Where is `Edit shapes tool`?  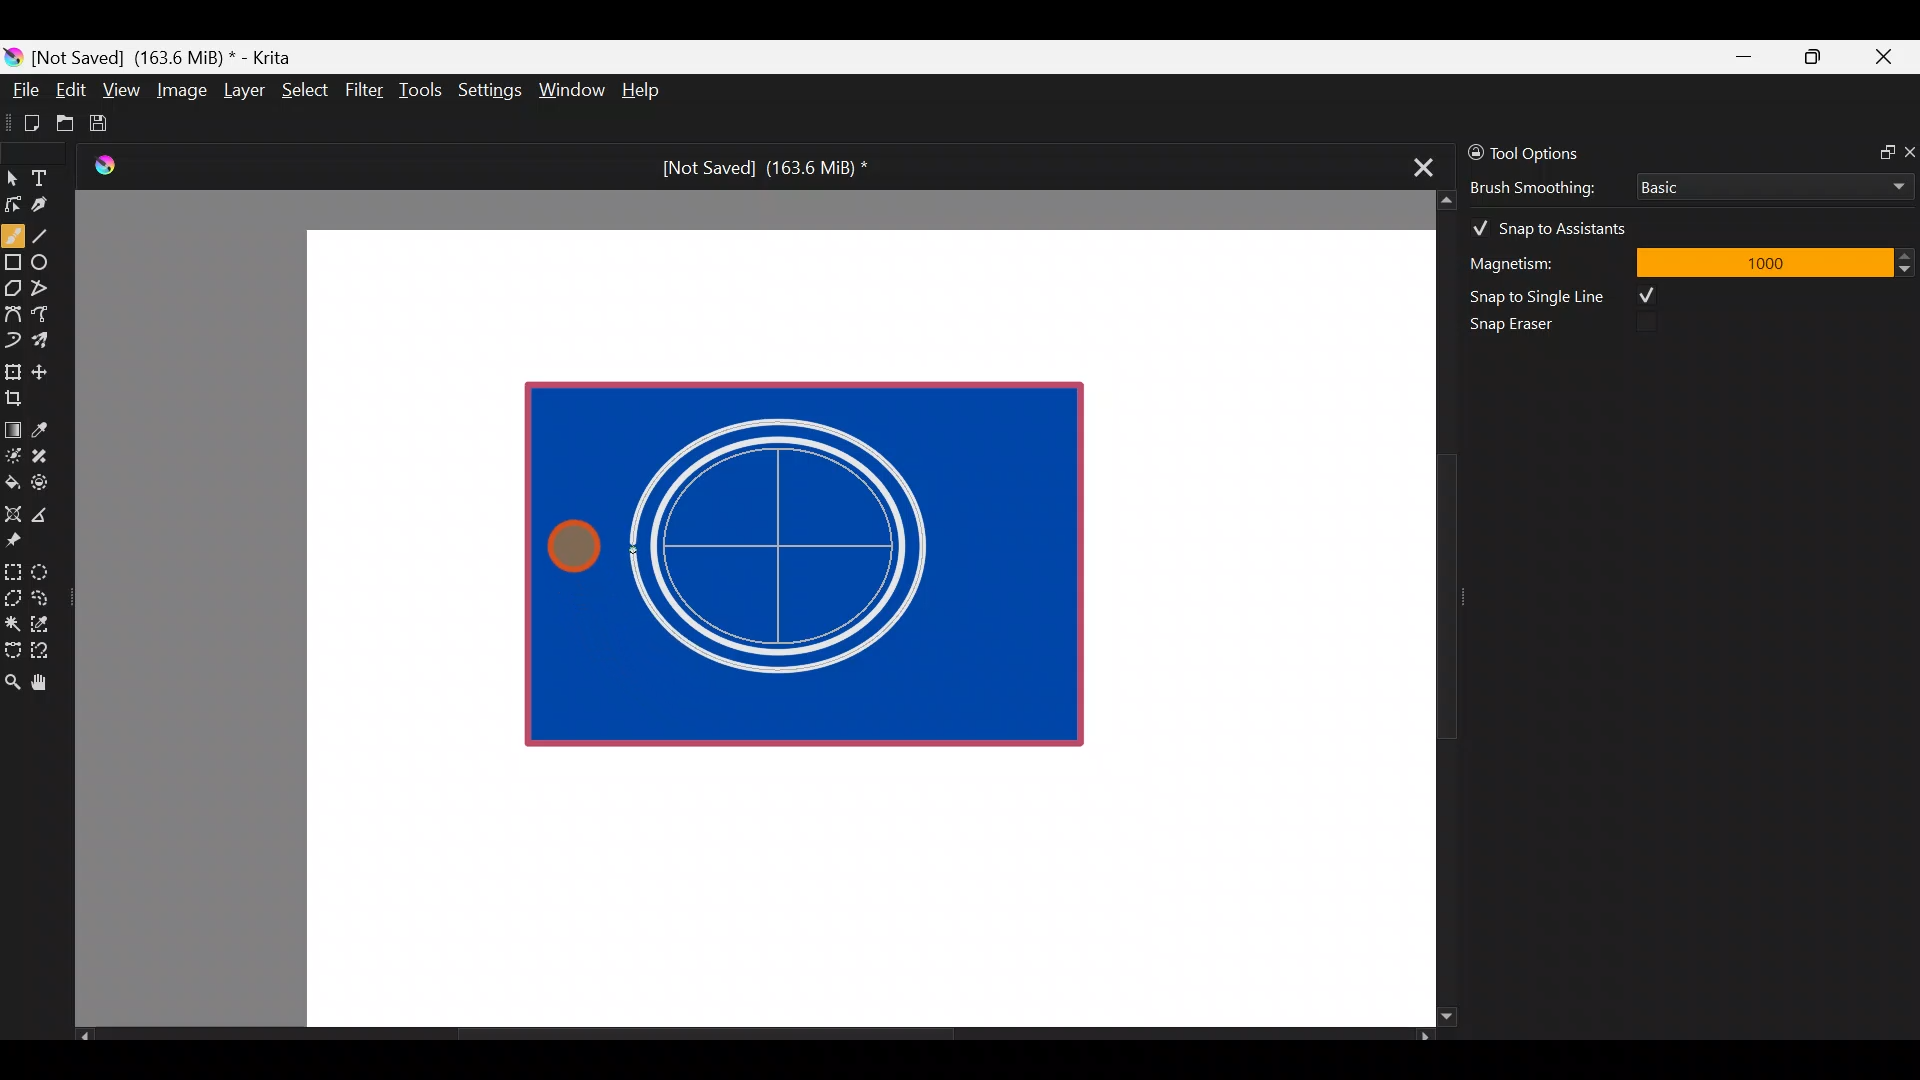 Edit shapes tool is located at coordinates (13, 203).